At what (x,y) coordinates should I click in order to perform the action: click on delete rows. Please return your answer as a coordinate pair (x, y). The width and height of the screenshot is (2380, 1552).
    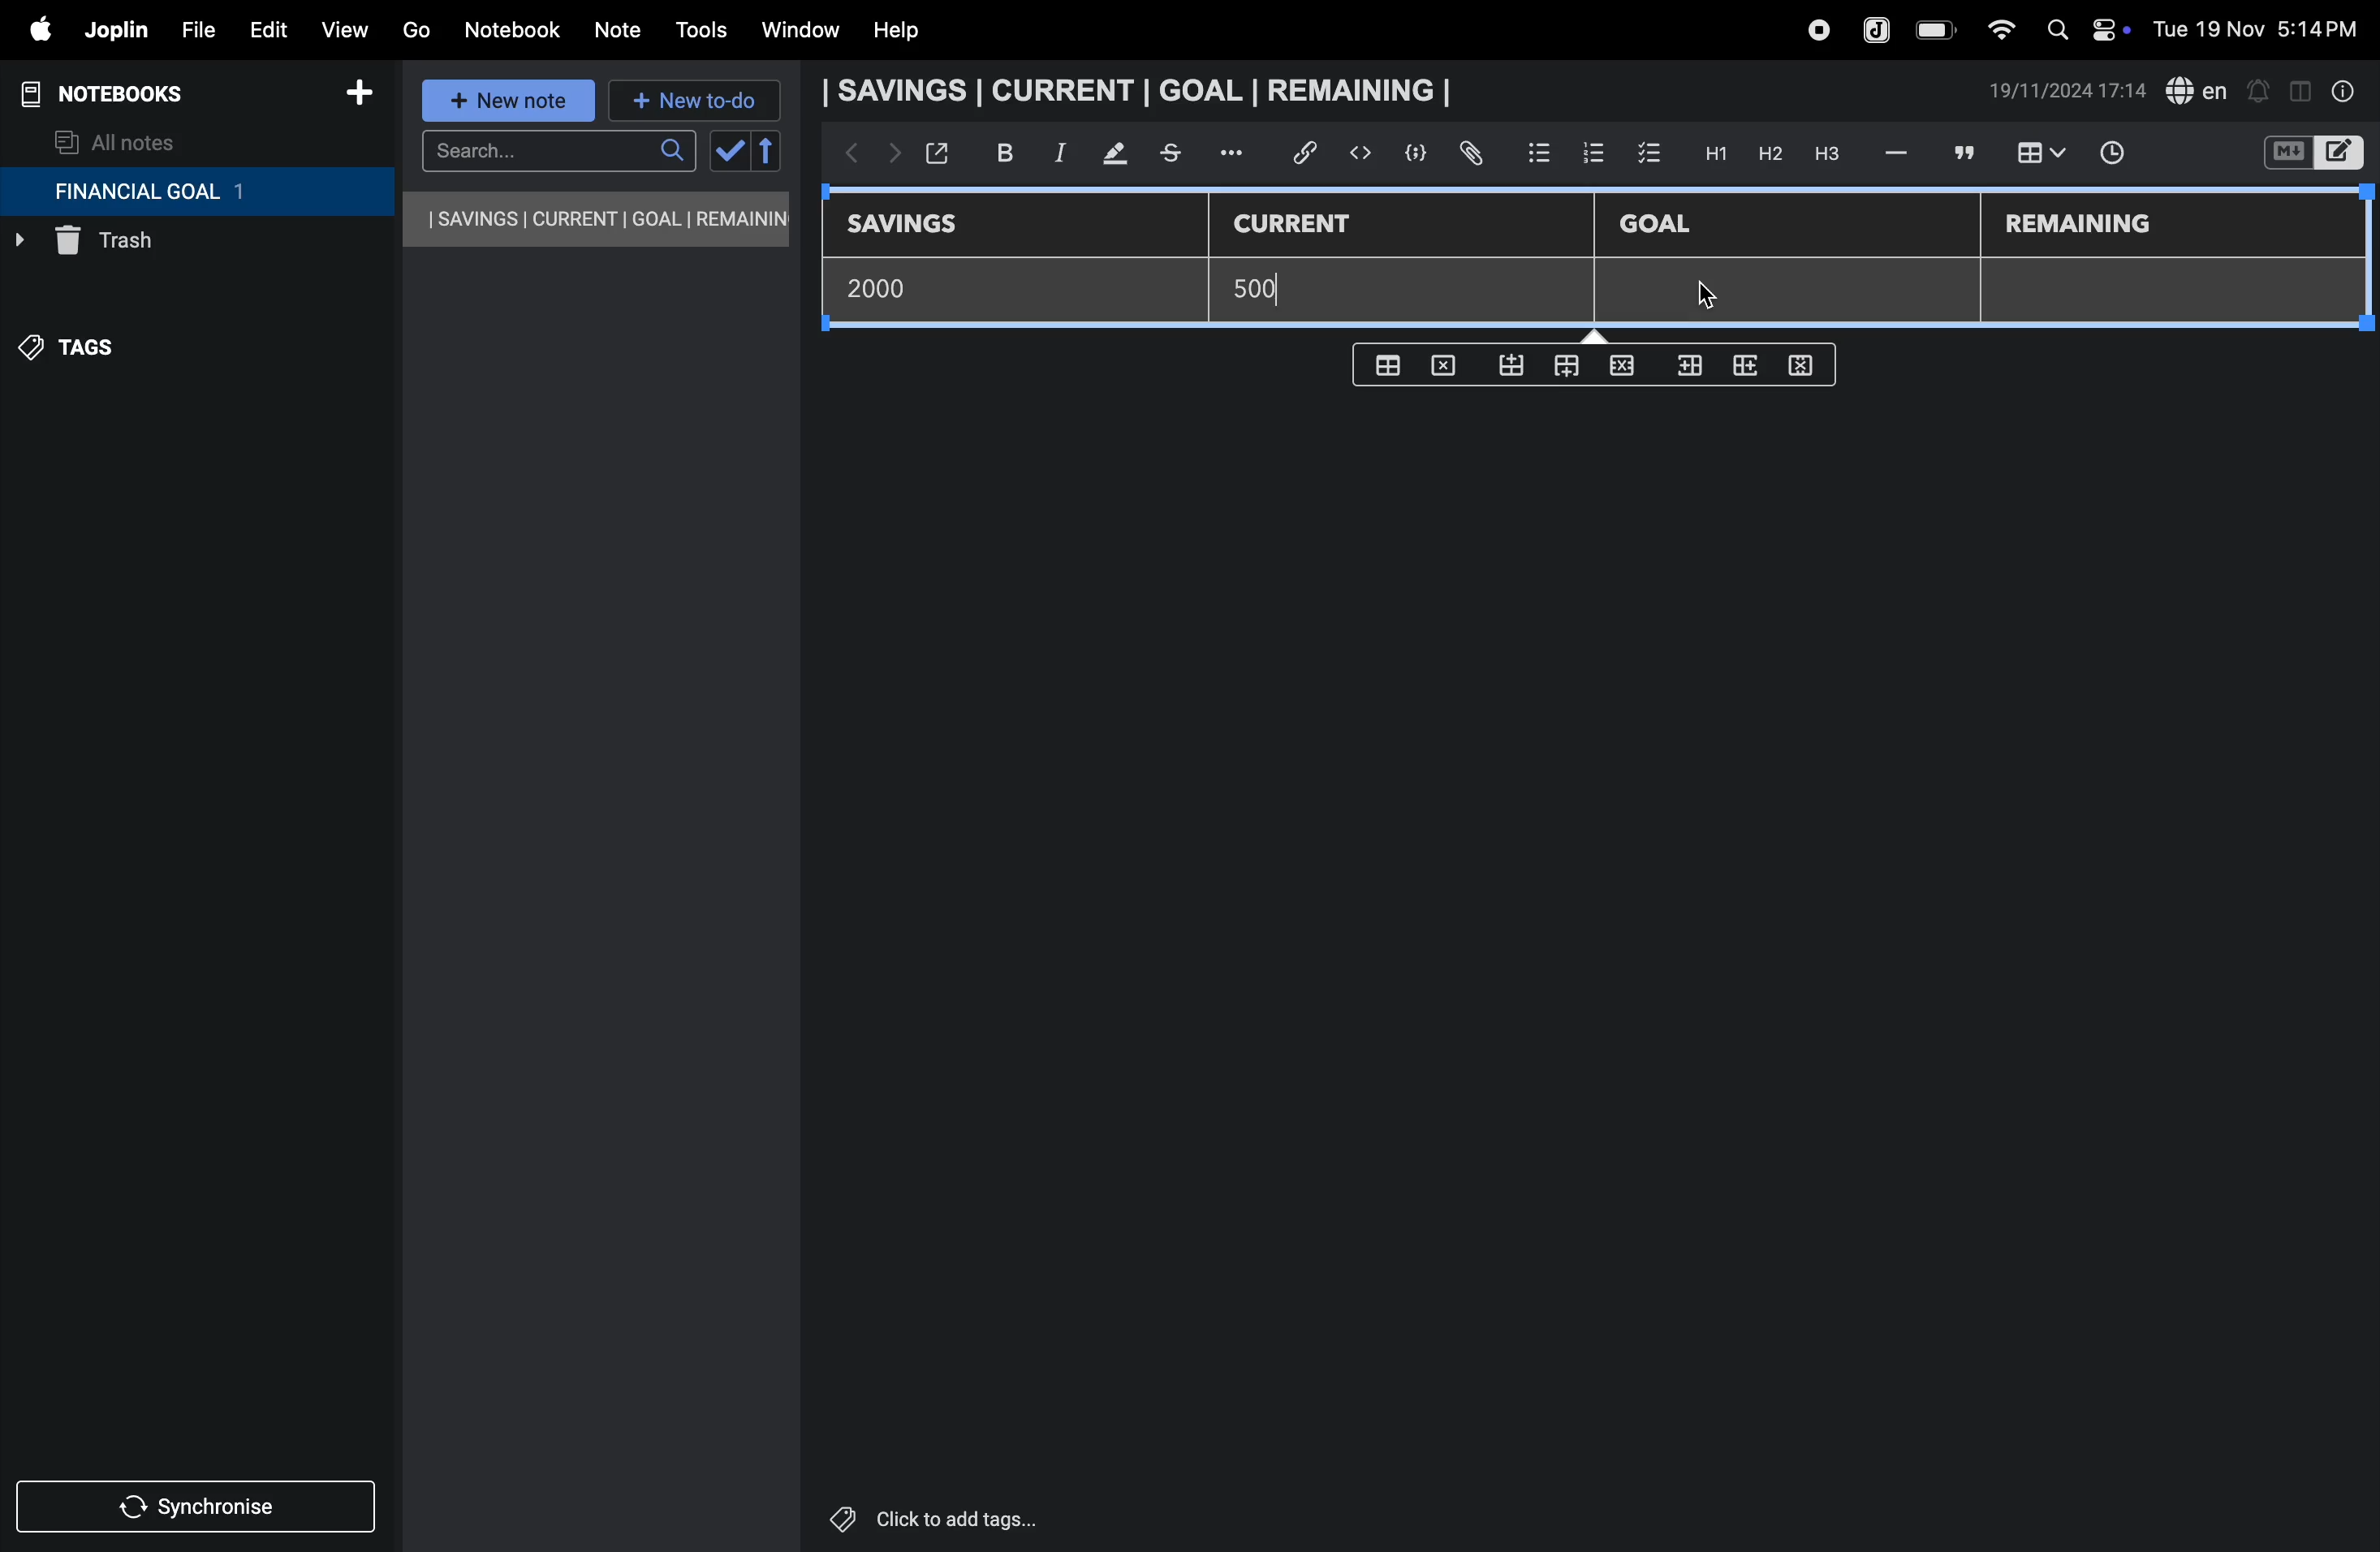
    Looking at the image, I should click on (1802, 364).